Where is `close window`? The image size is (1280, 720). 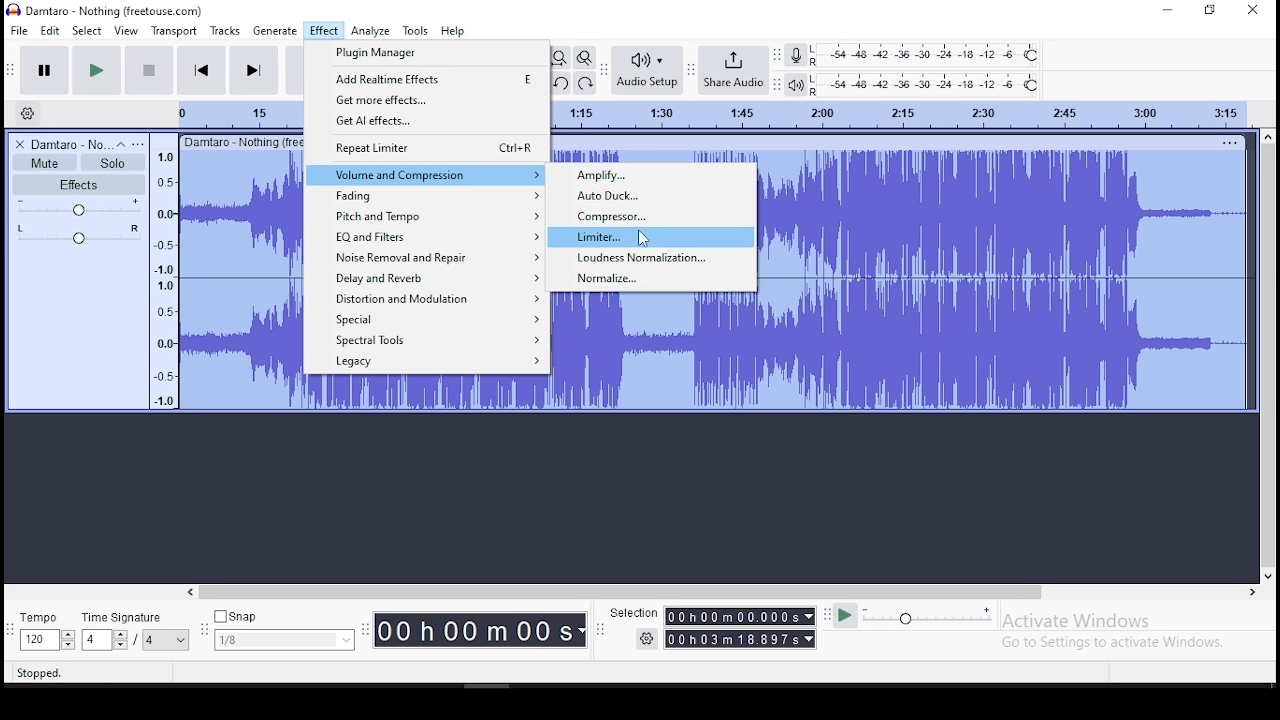
close window is located at coordinates (1255, 11).